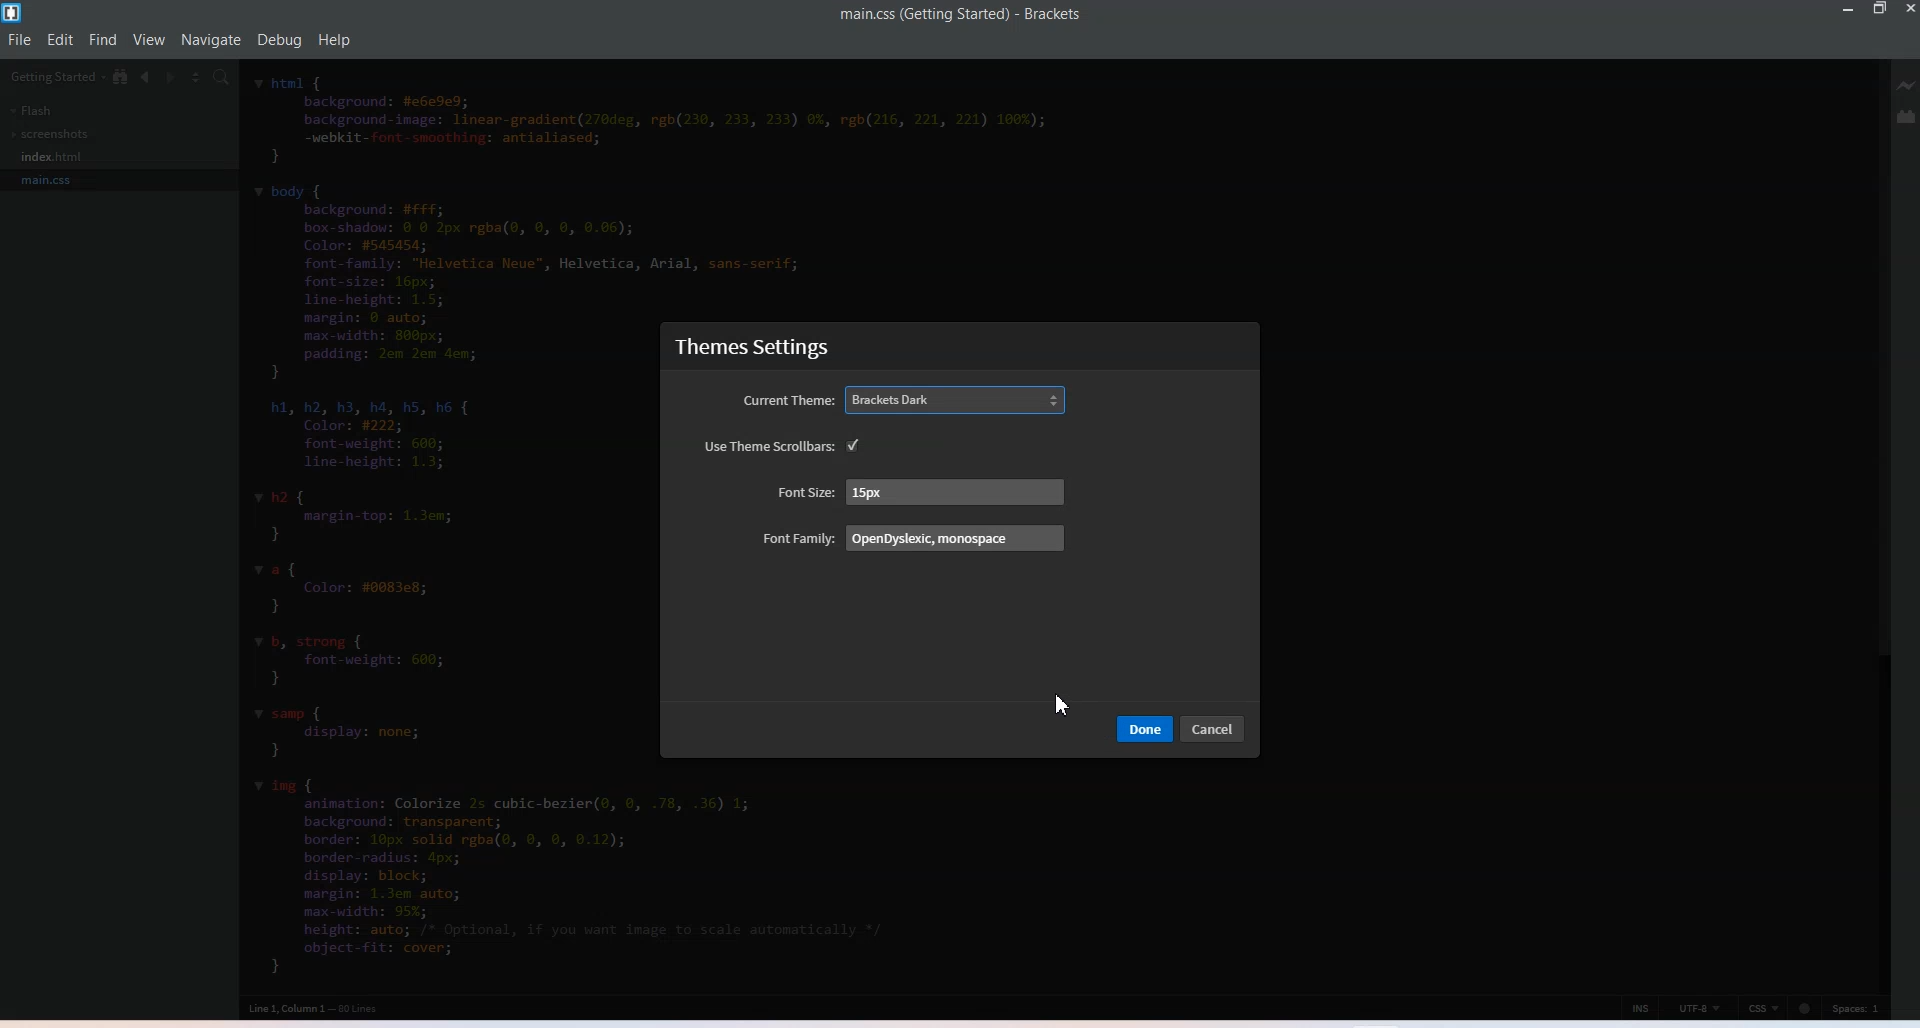  I want to click on Live preview, so click(1908, 84).